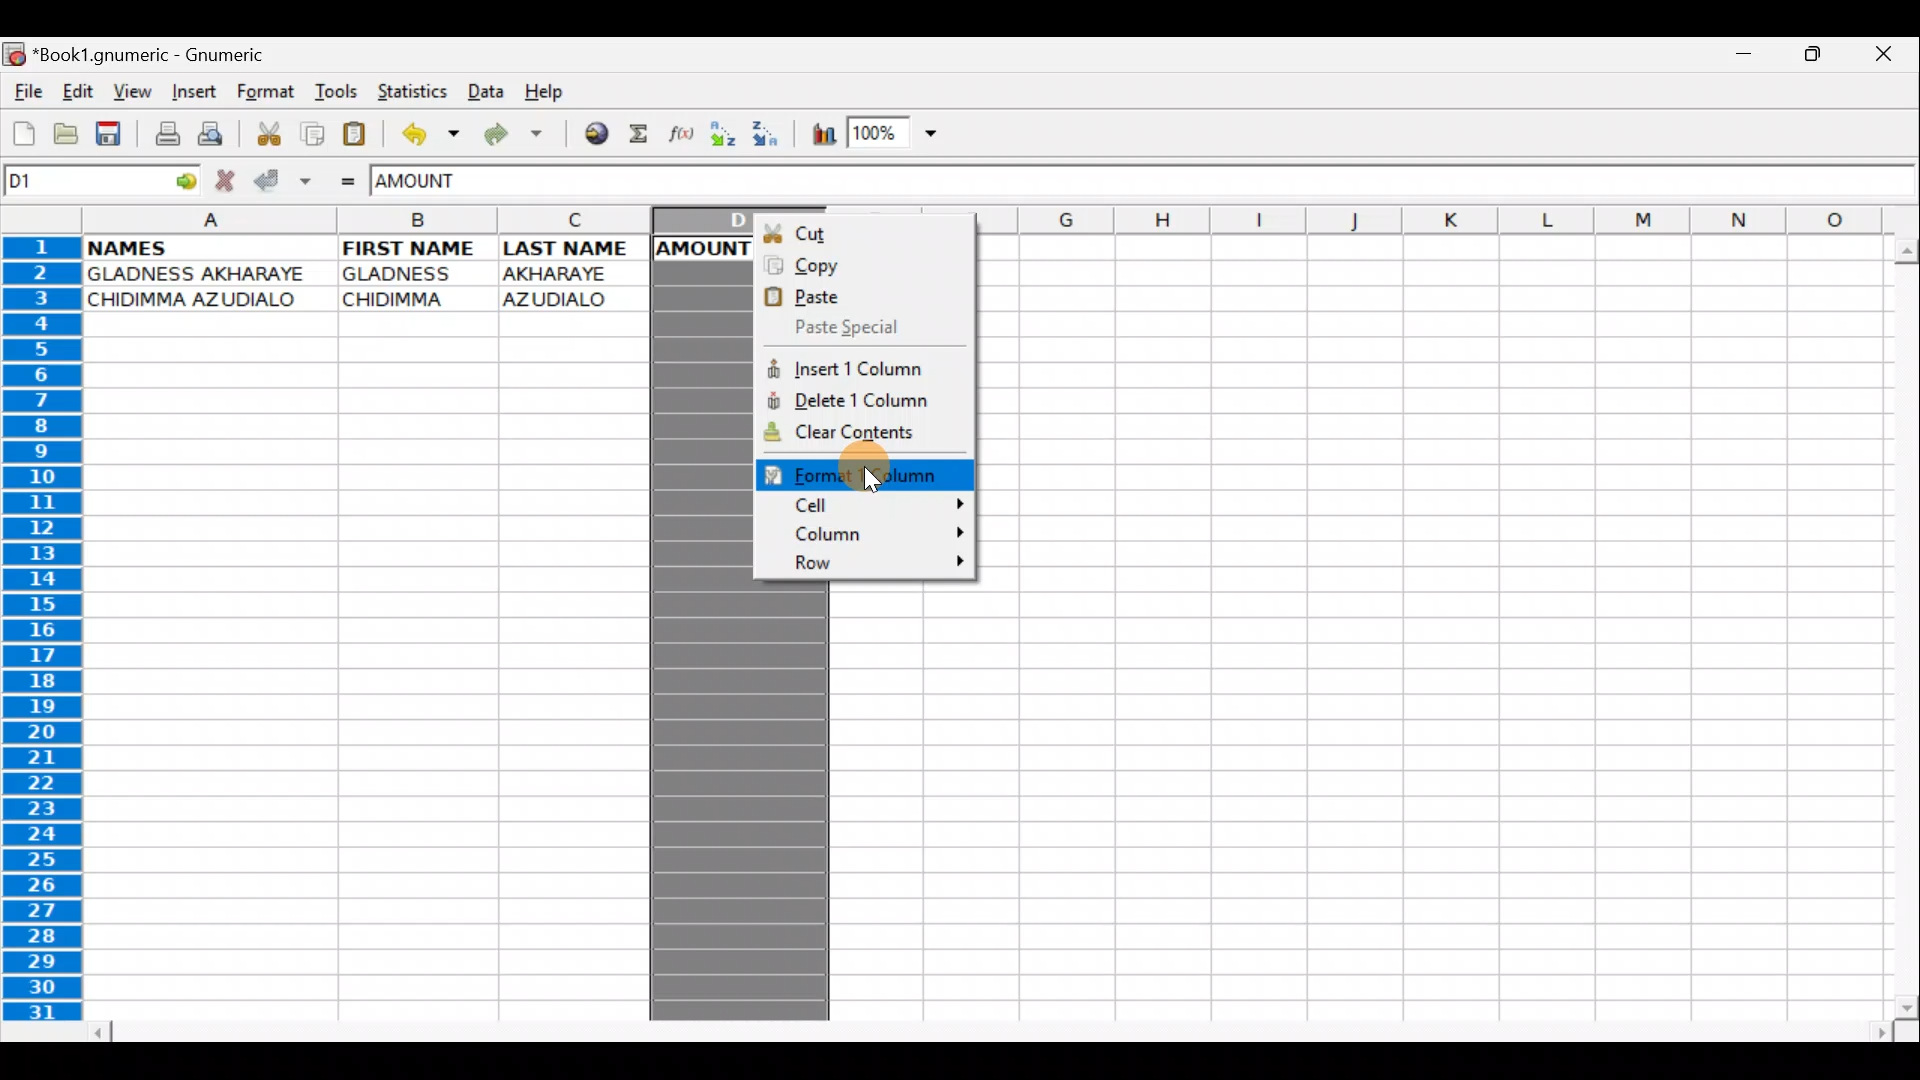  Describe the element at coordinates (858, 296) in the screenshot. I see `Paste` at that location.